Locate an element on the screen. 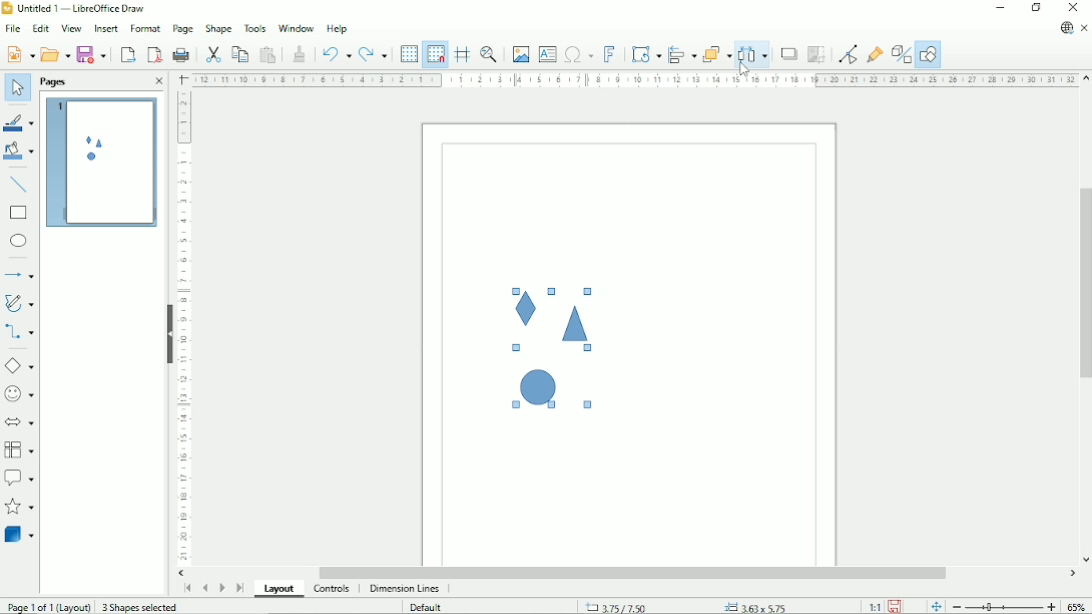 The width and height of the screenshot is (1092, 614). Dimension lines is located at coordinates (406, 589).